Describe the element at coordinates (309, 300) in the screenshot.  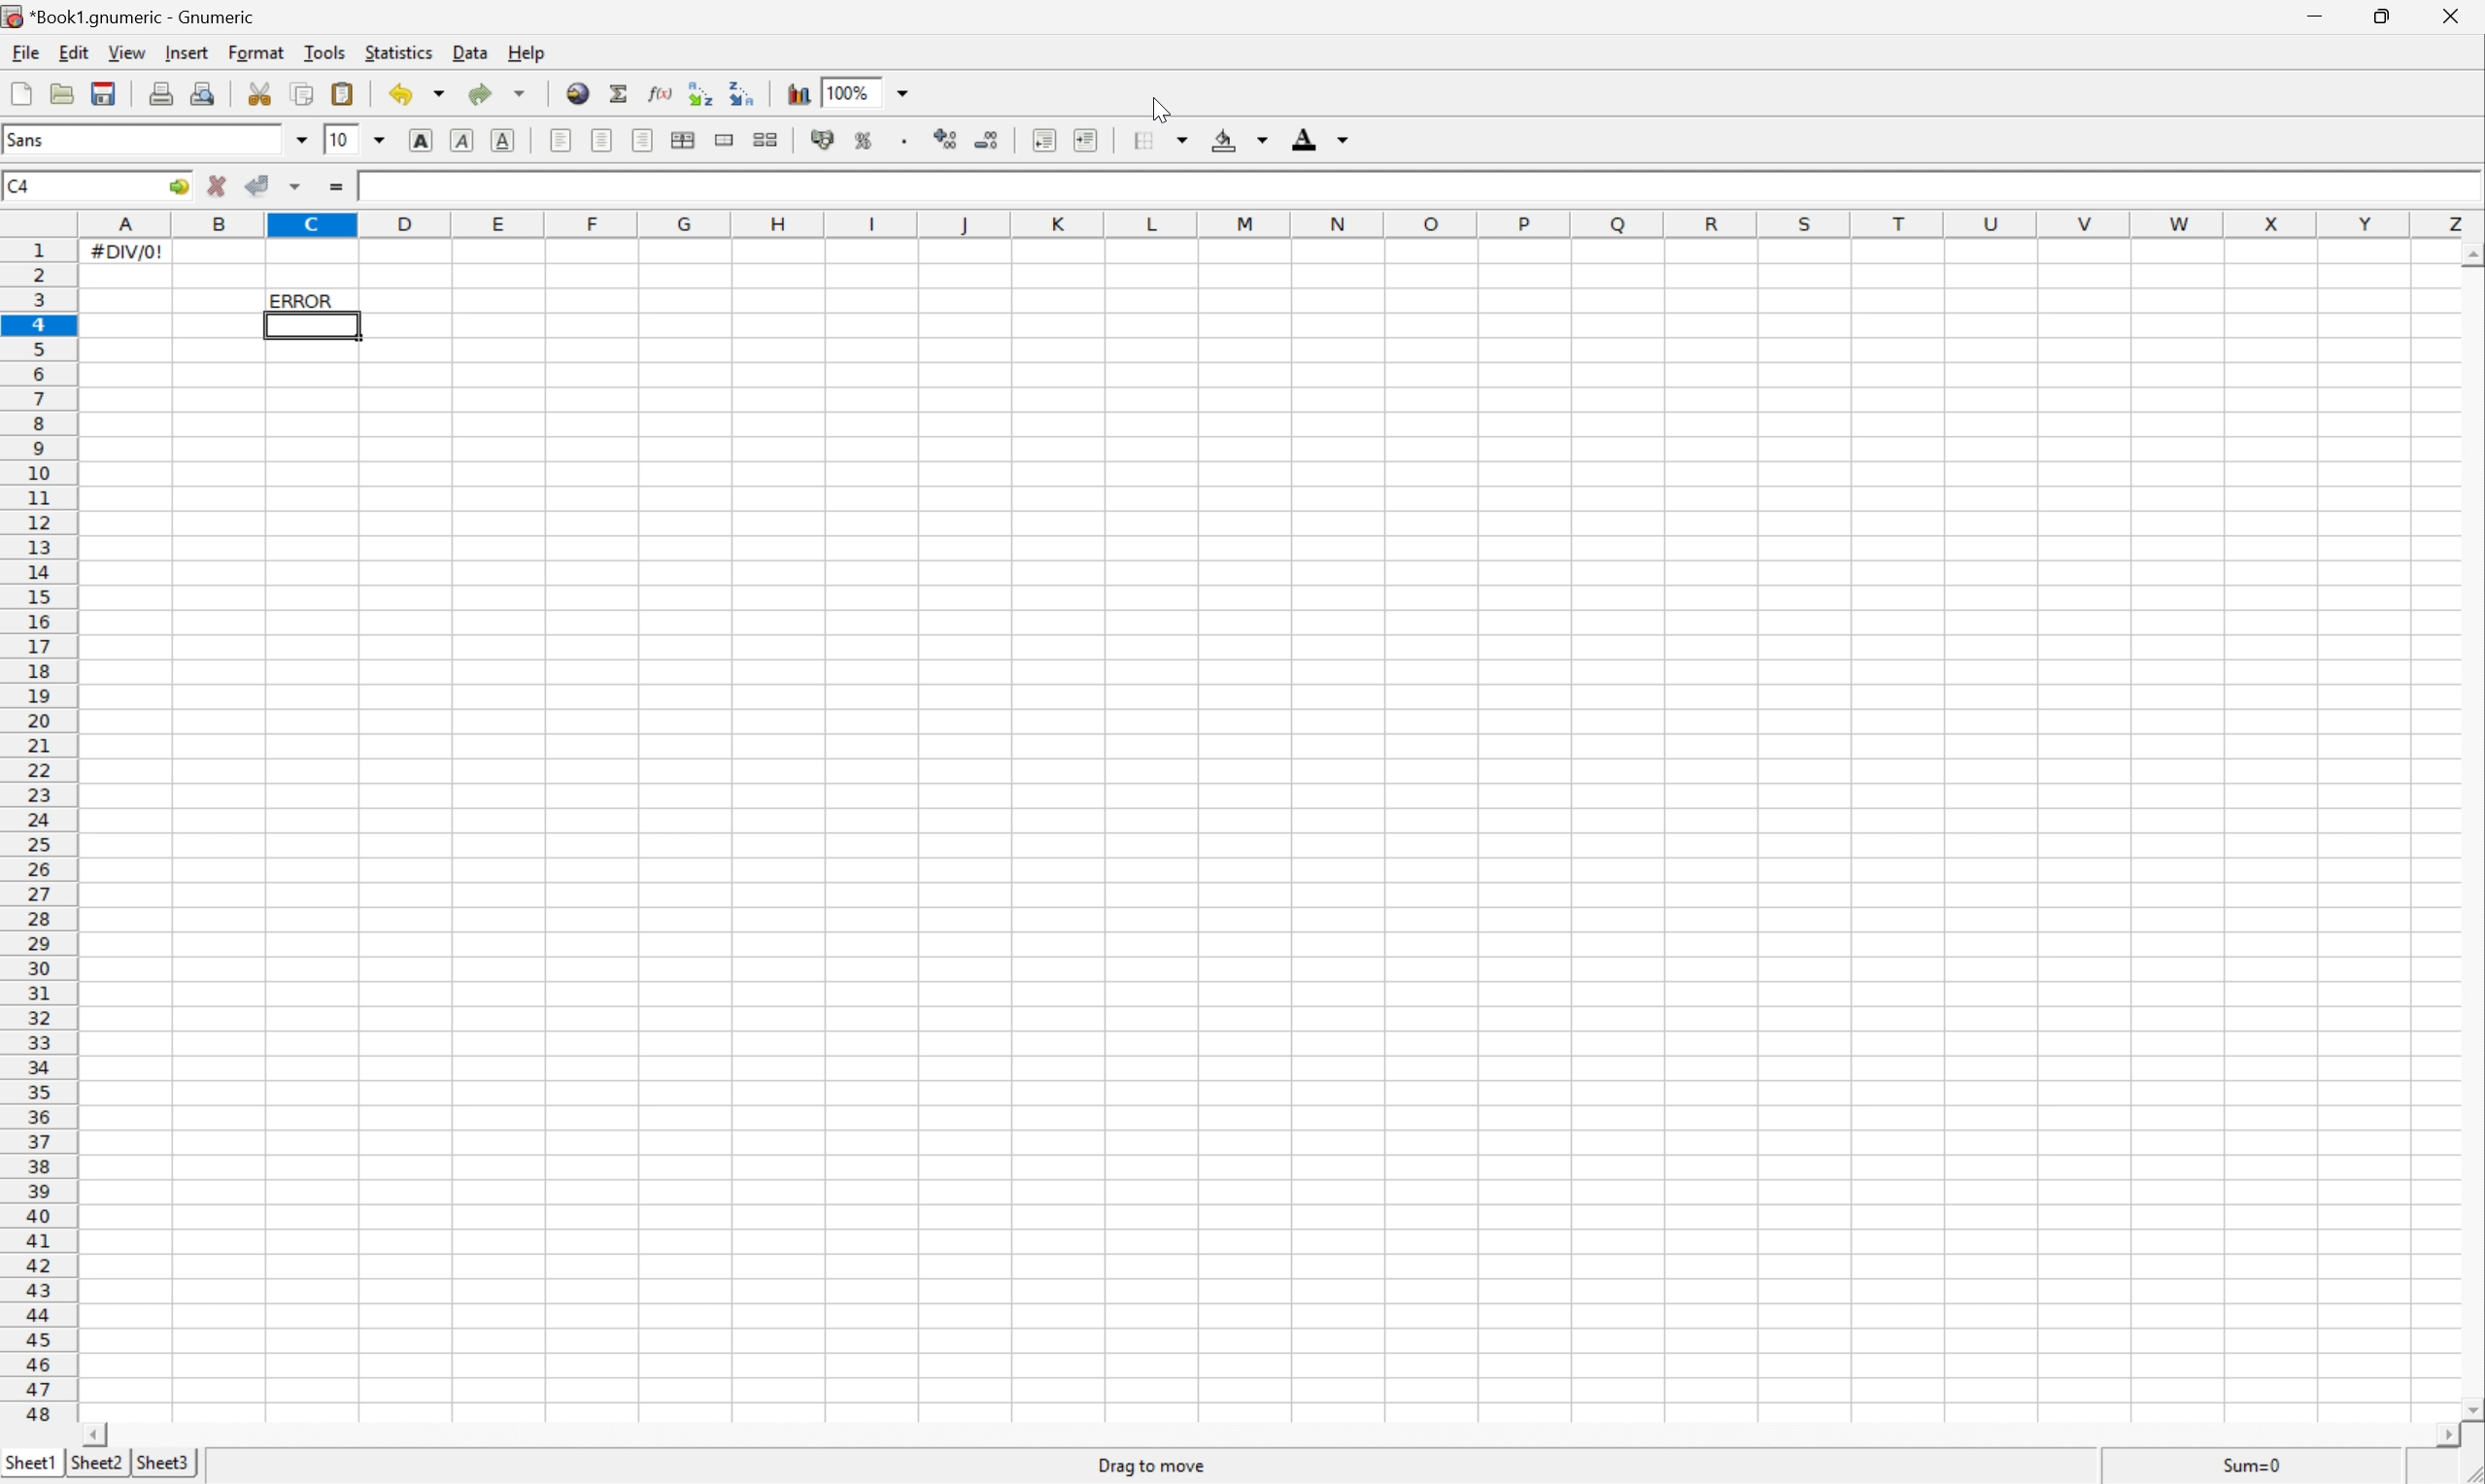
I see `ERROR` at that location.